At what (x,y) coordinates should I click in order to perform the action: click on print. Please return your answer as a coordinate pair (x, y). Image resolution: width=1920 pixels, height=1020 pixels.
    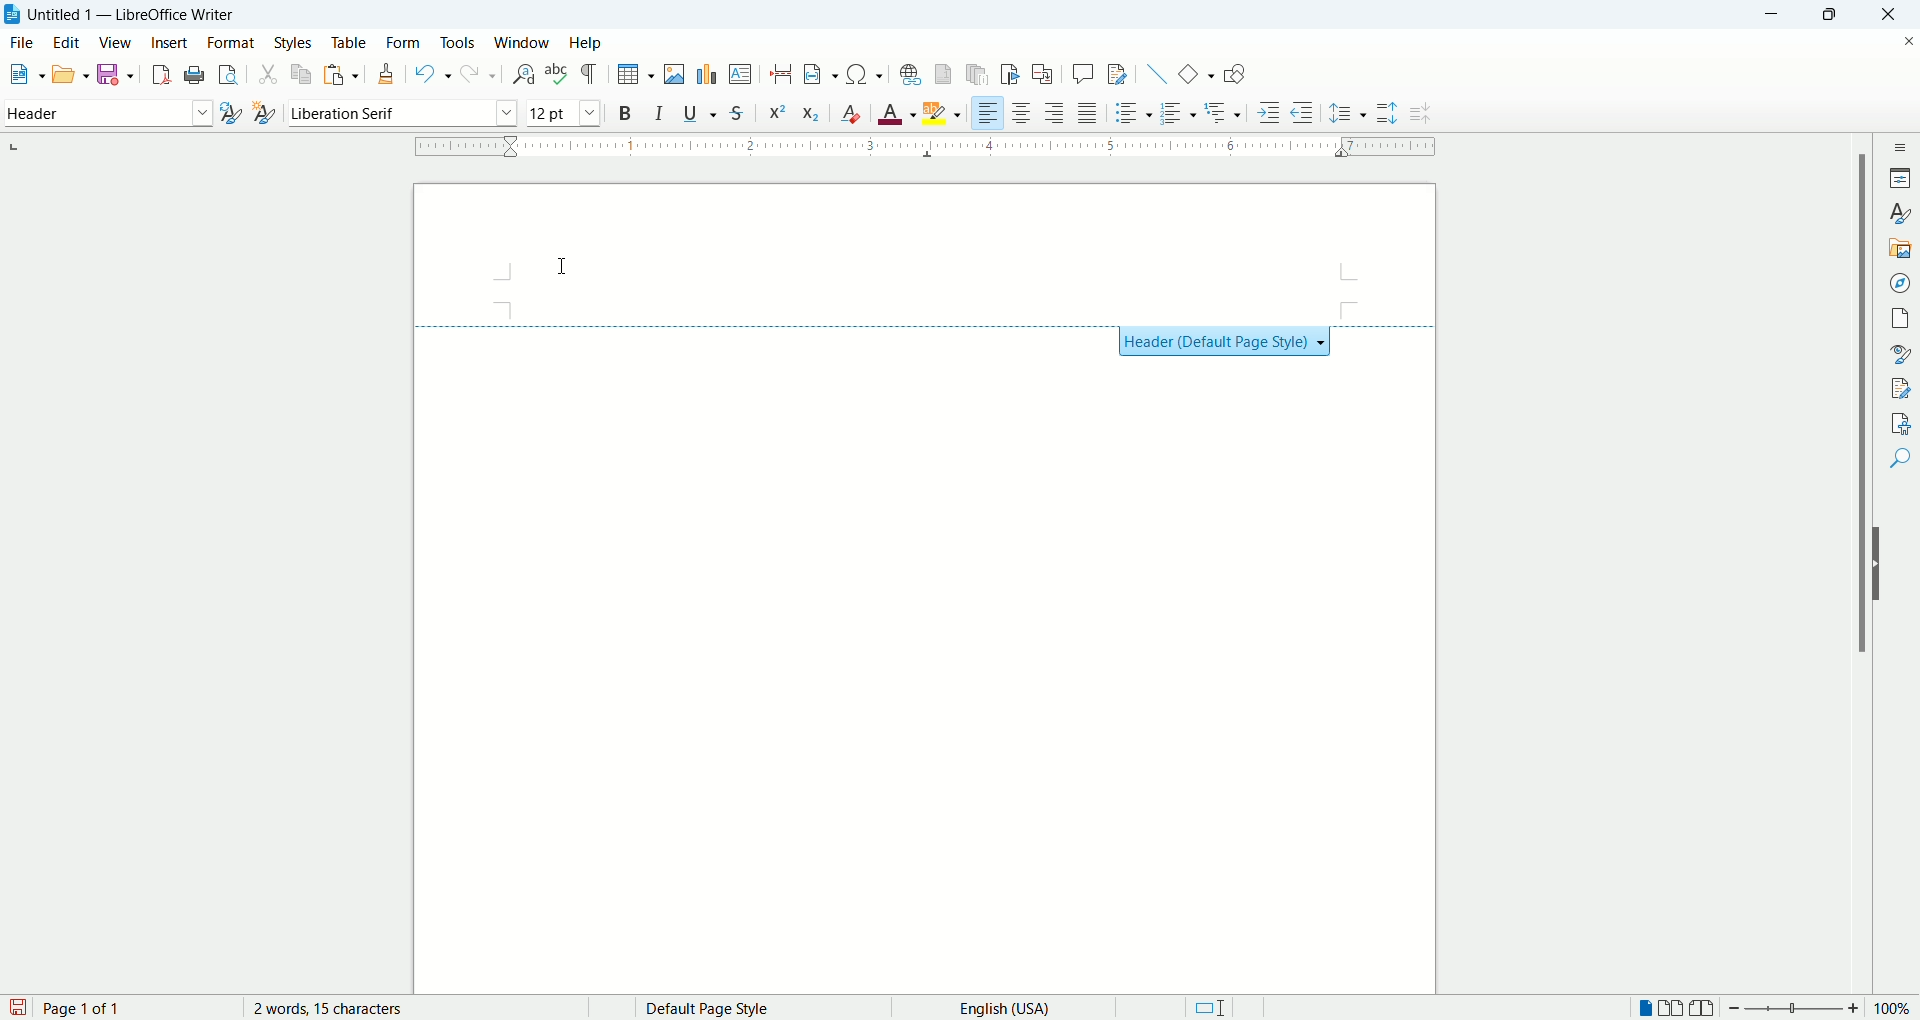
    Looking at the image, I should click on (195, 74).